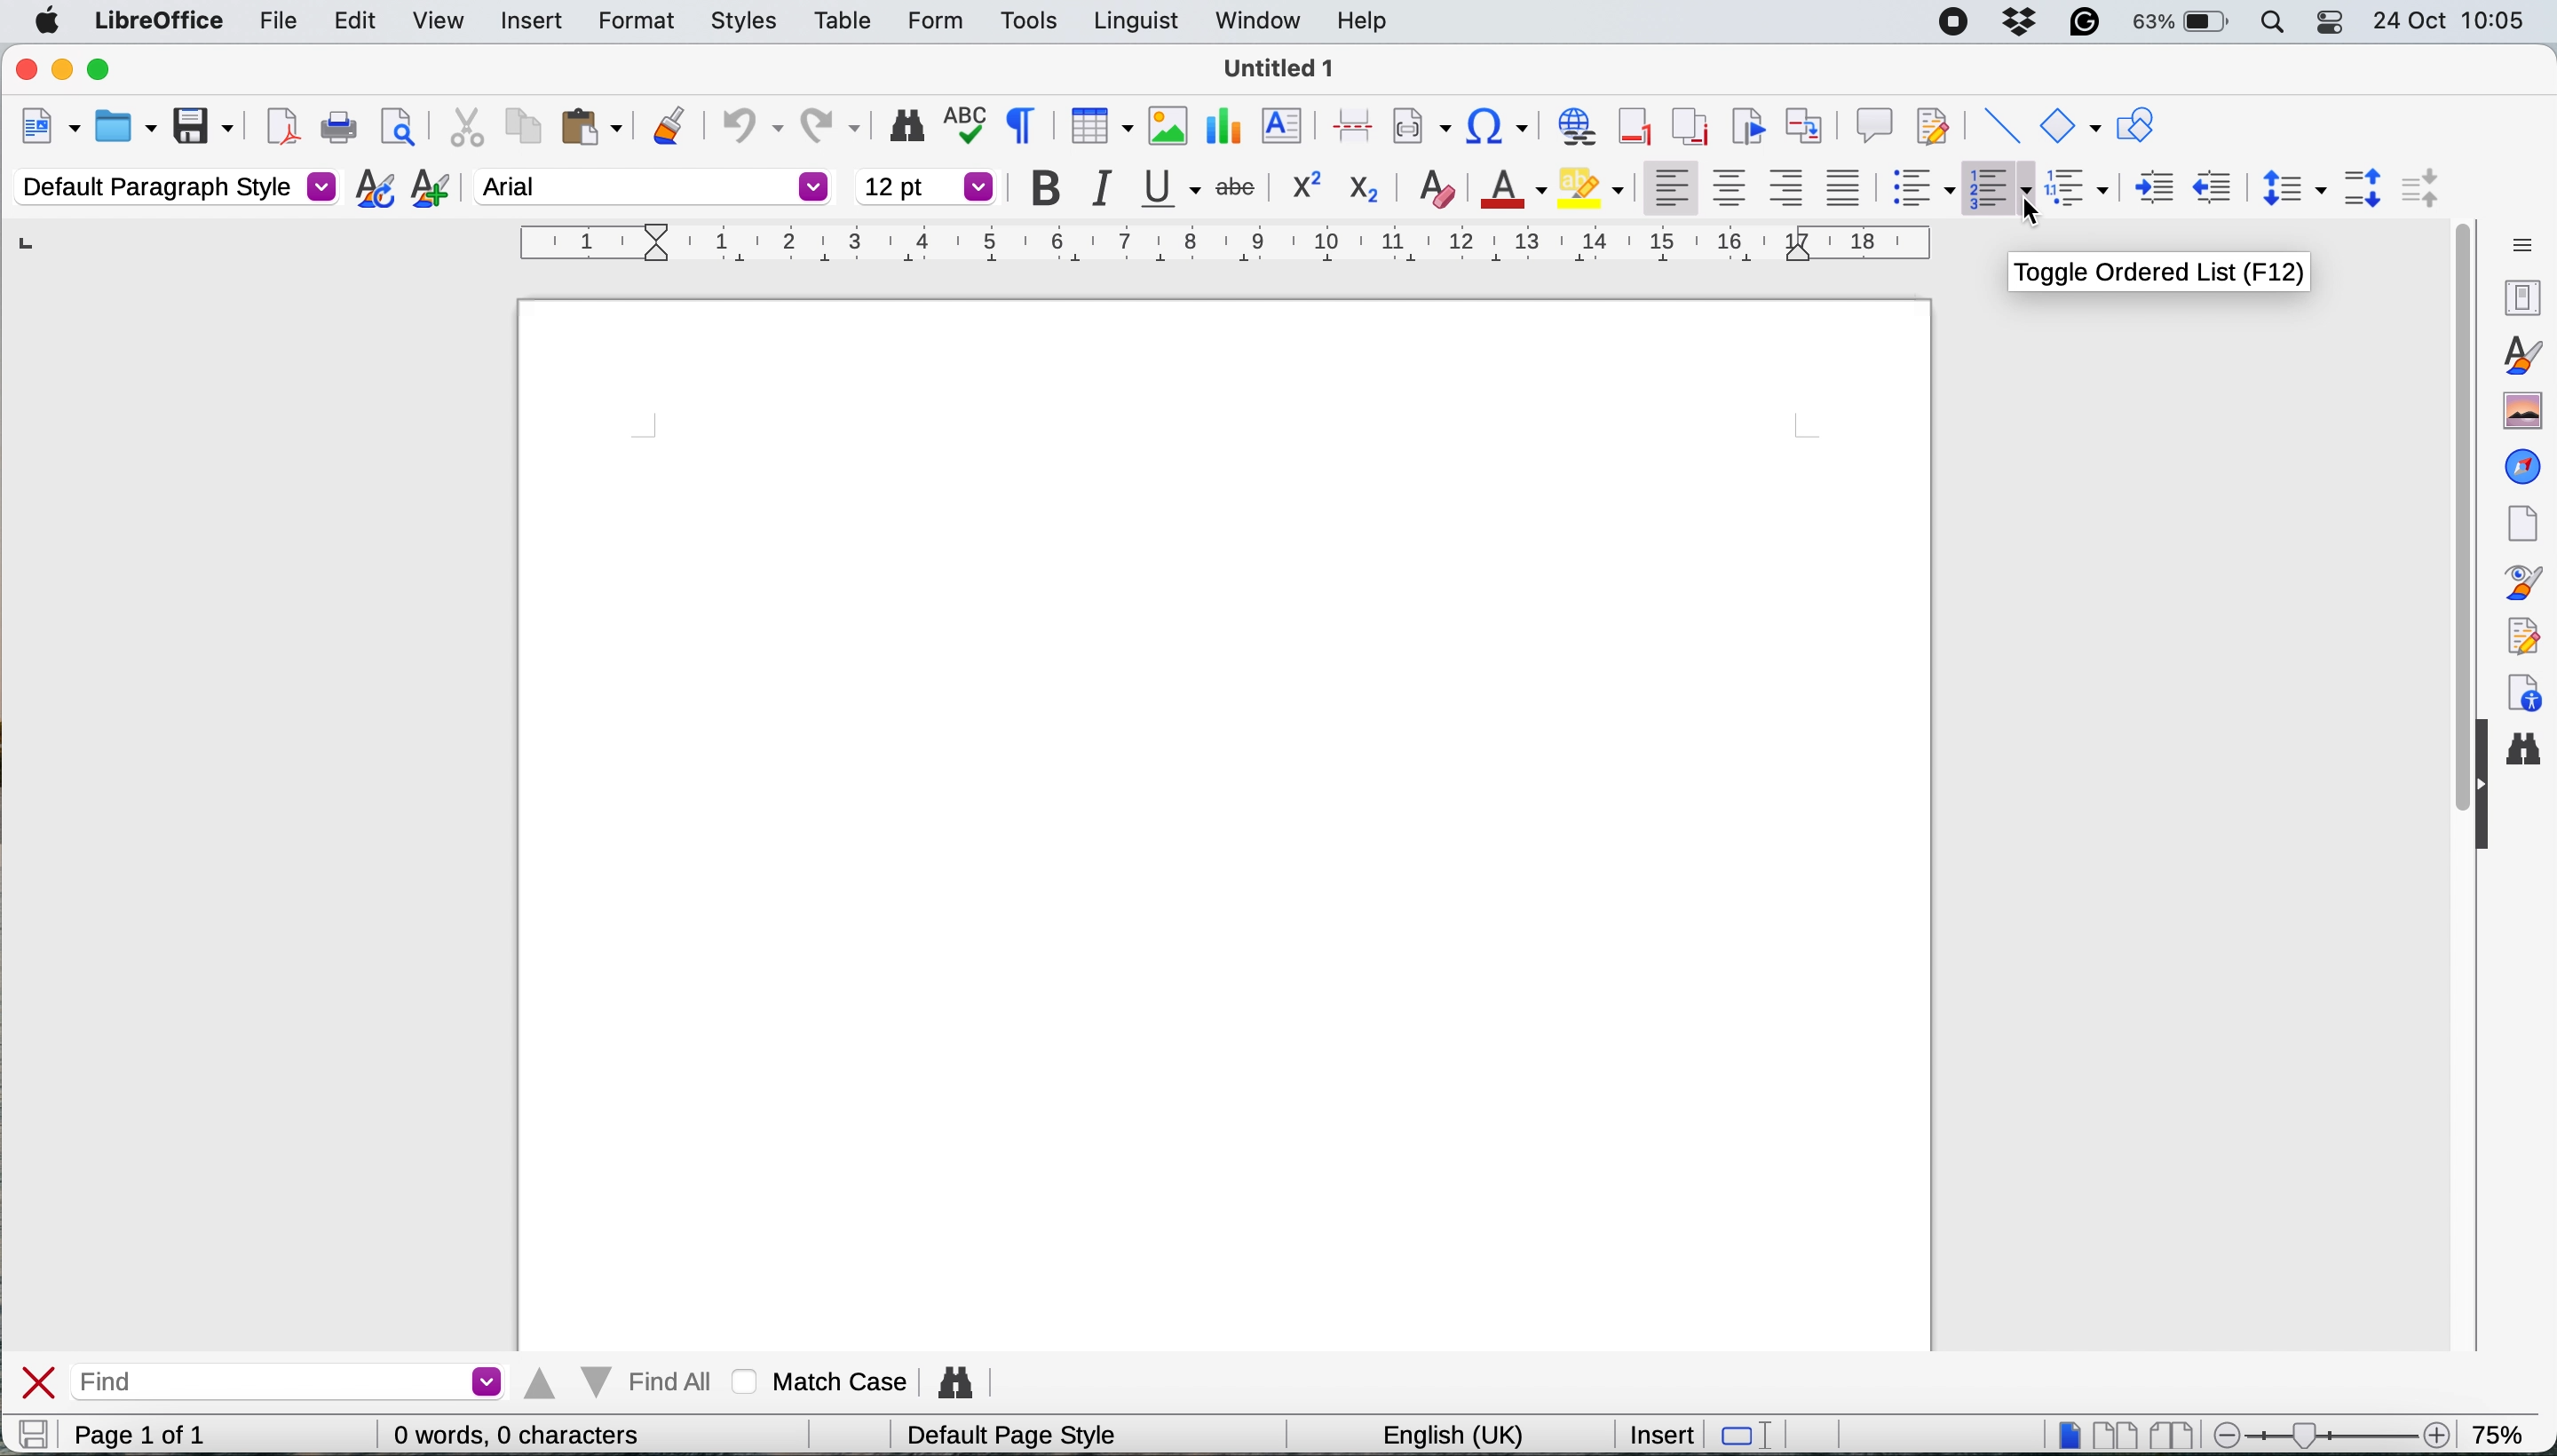  Describe the element at coordinates (1054, 189) in the screenshot. I see `bold` at that location.